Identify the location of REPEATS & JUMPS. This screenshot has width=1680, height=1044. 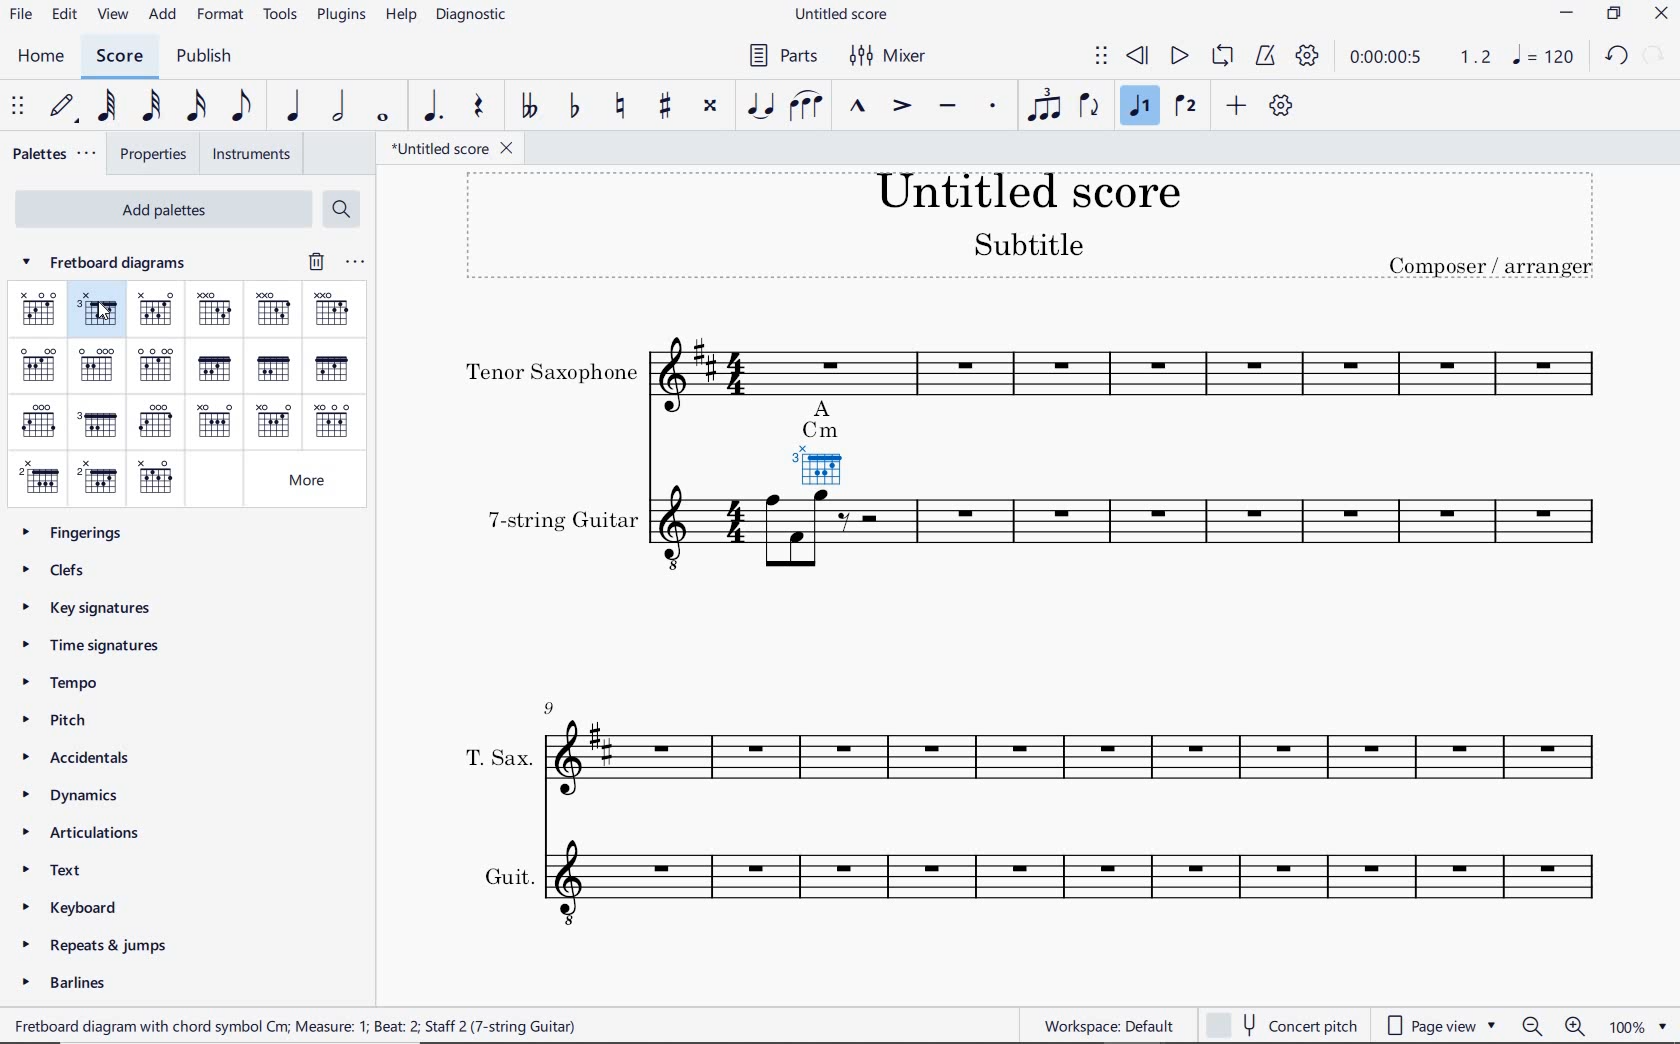
(100, 943).